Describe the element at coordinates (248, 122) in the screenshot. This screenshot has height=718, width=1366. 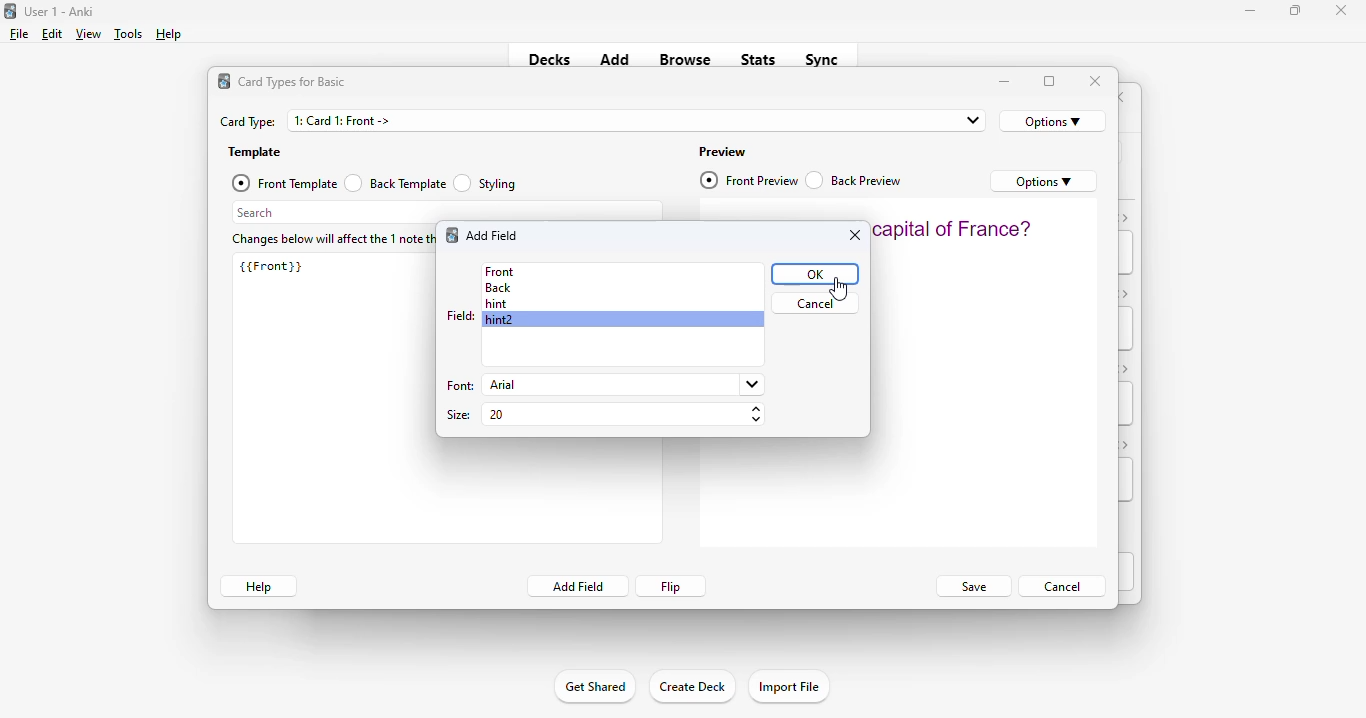
I see `card type:` at that location.